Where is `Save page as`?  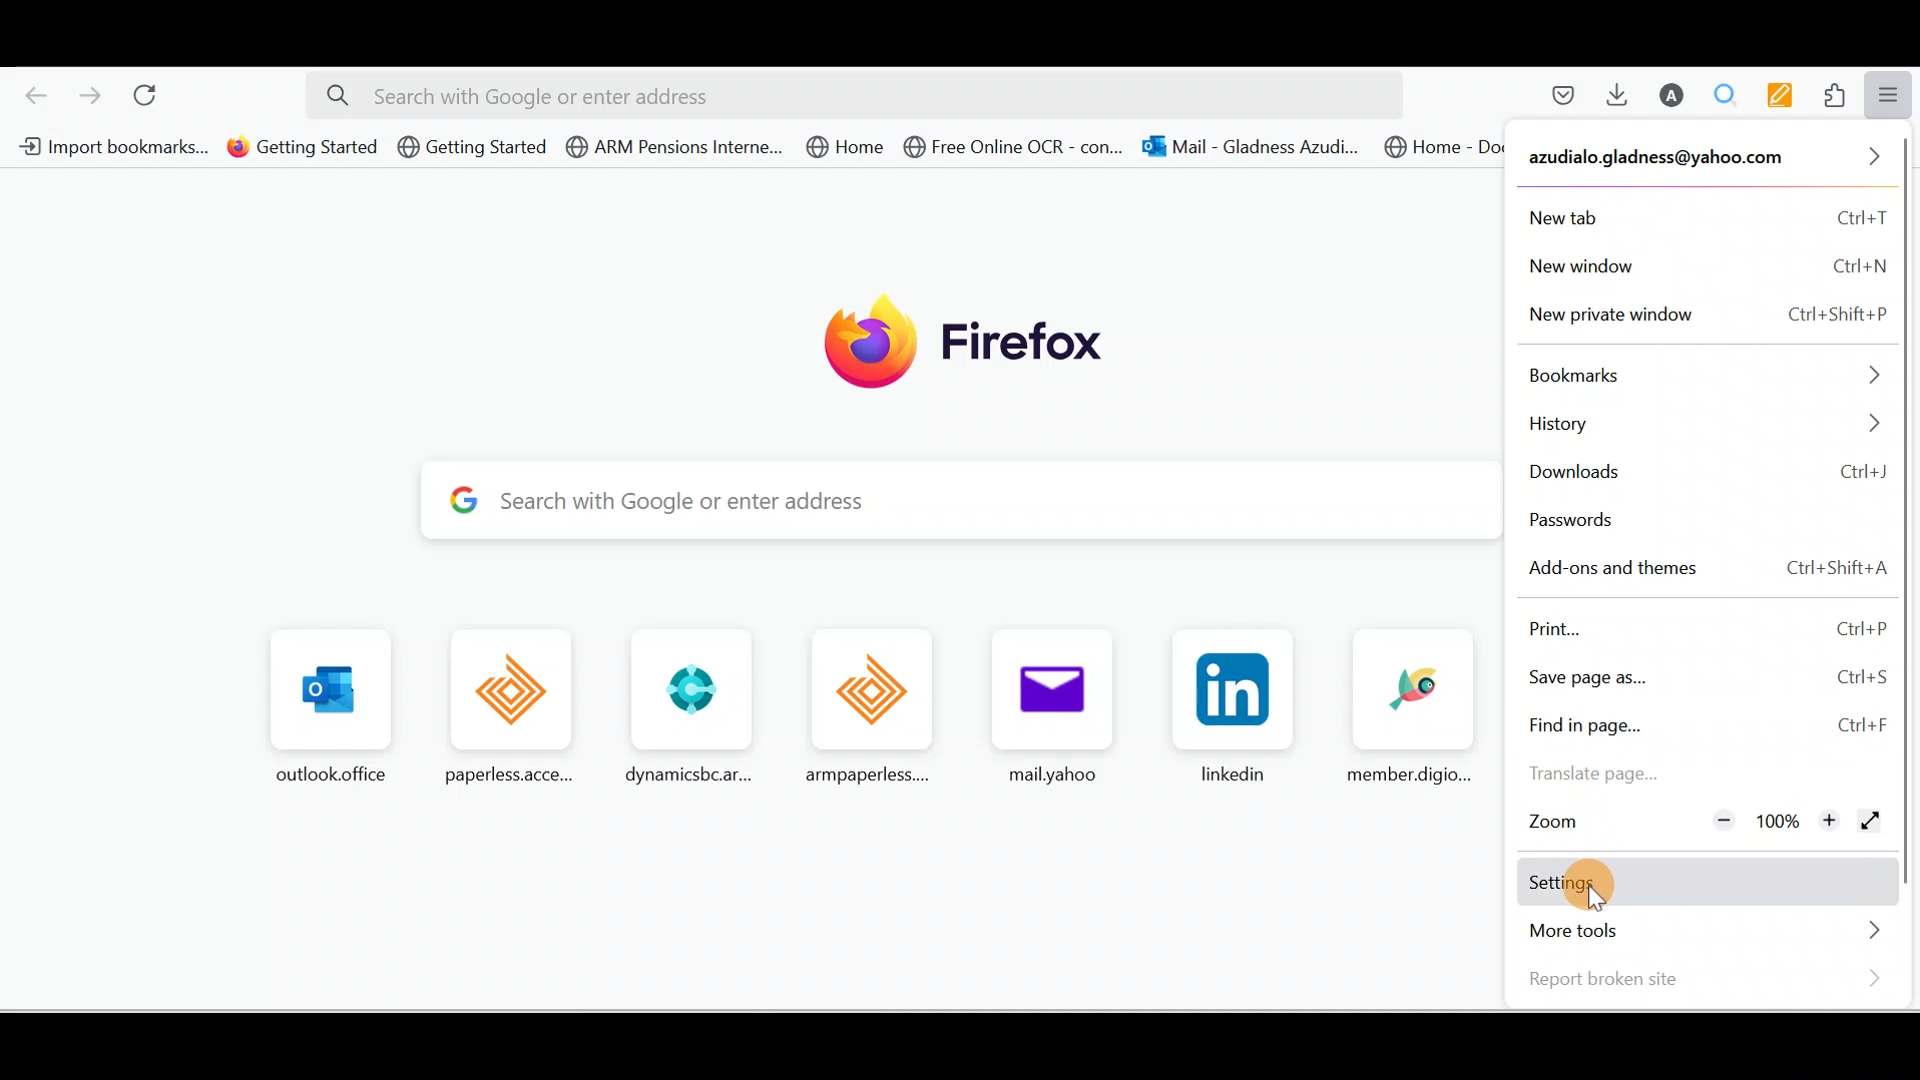 Save page as is located at coordinates (1713, 680).